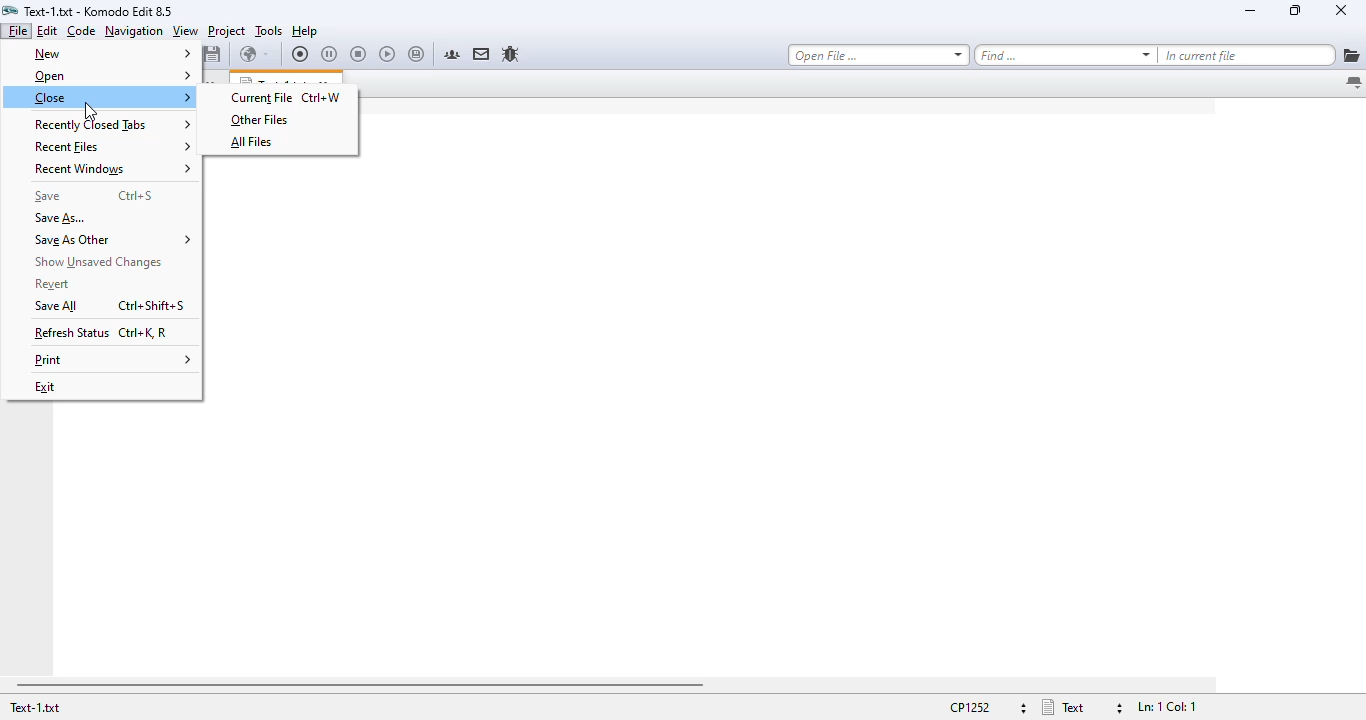 The height and width of the screenshot is (720, 1366). Describe the element at coordinates (111, 77) in the screenshot. I see `open` at that location.